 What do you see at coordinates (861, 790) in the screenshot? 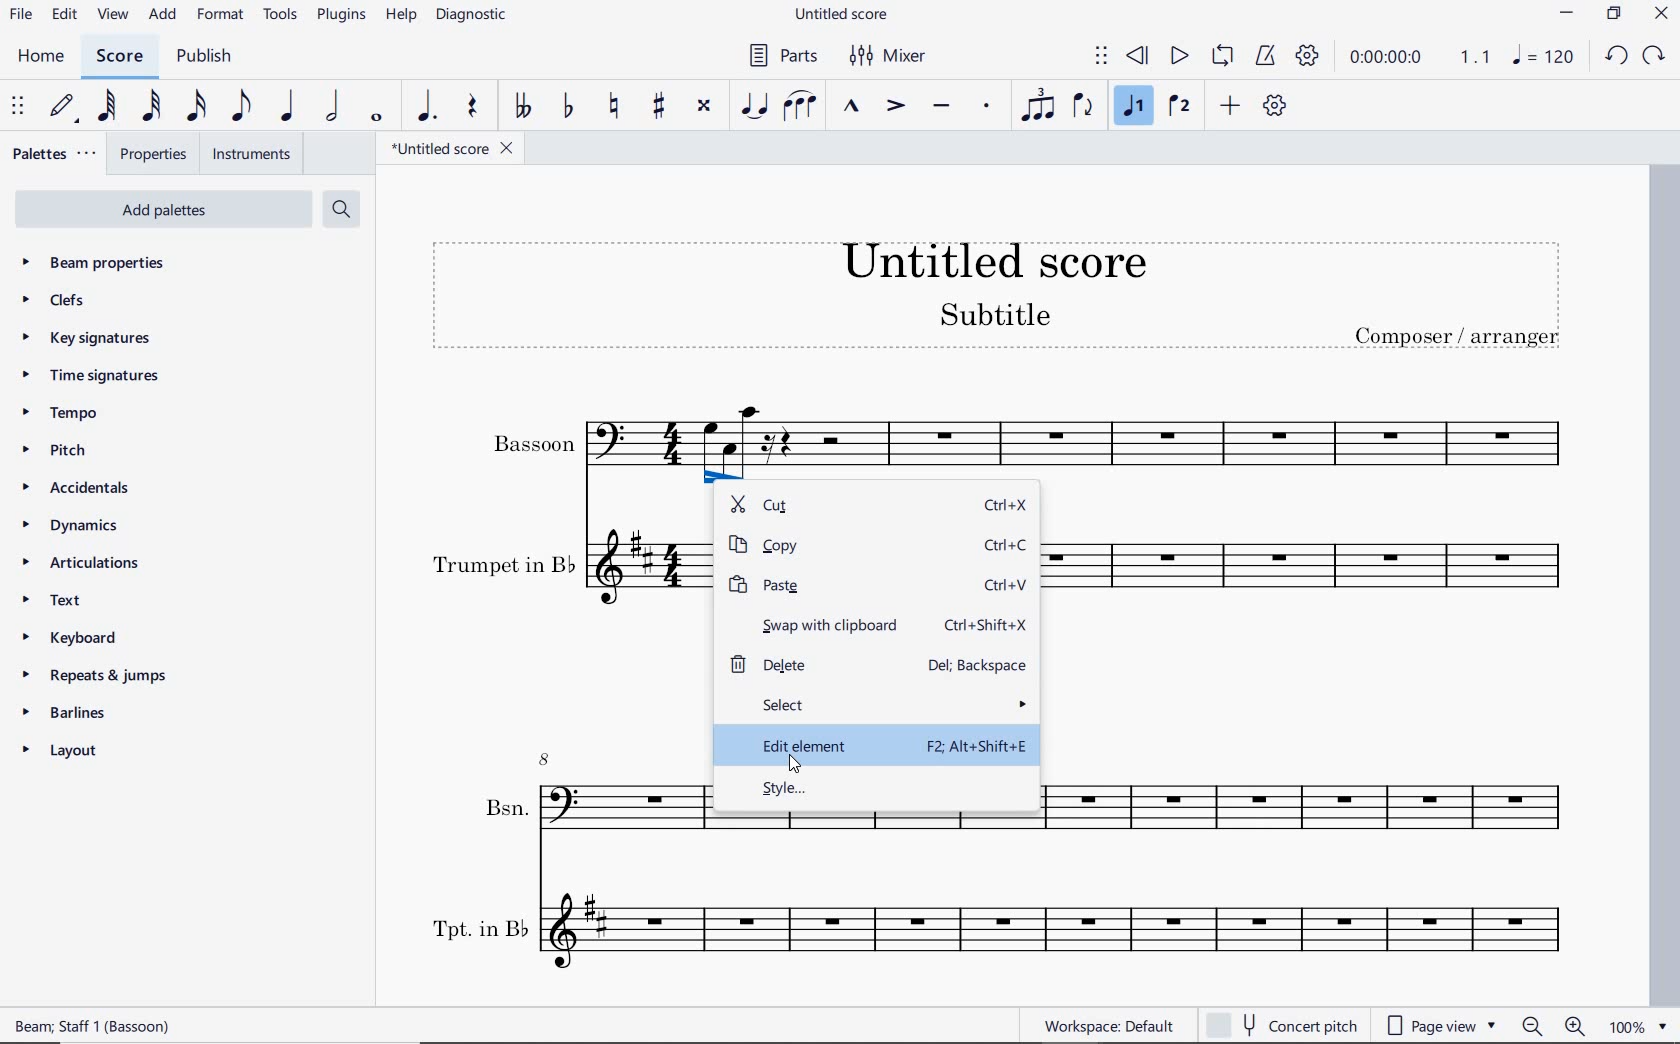
I see `style` at bounding box center [861, 790].